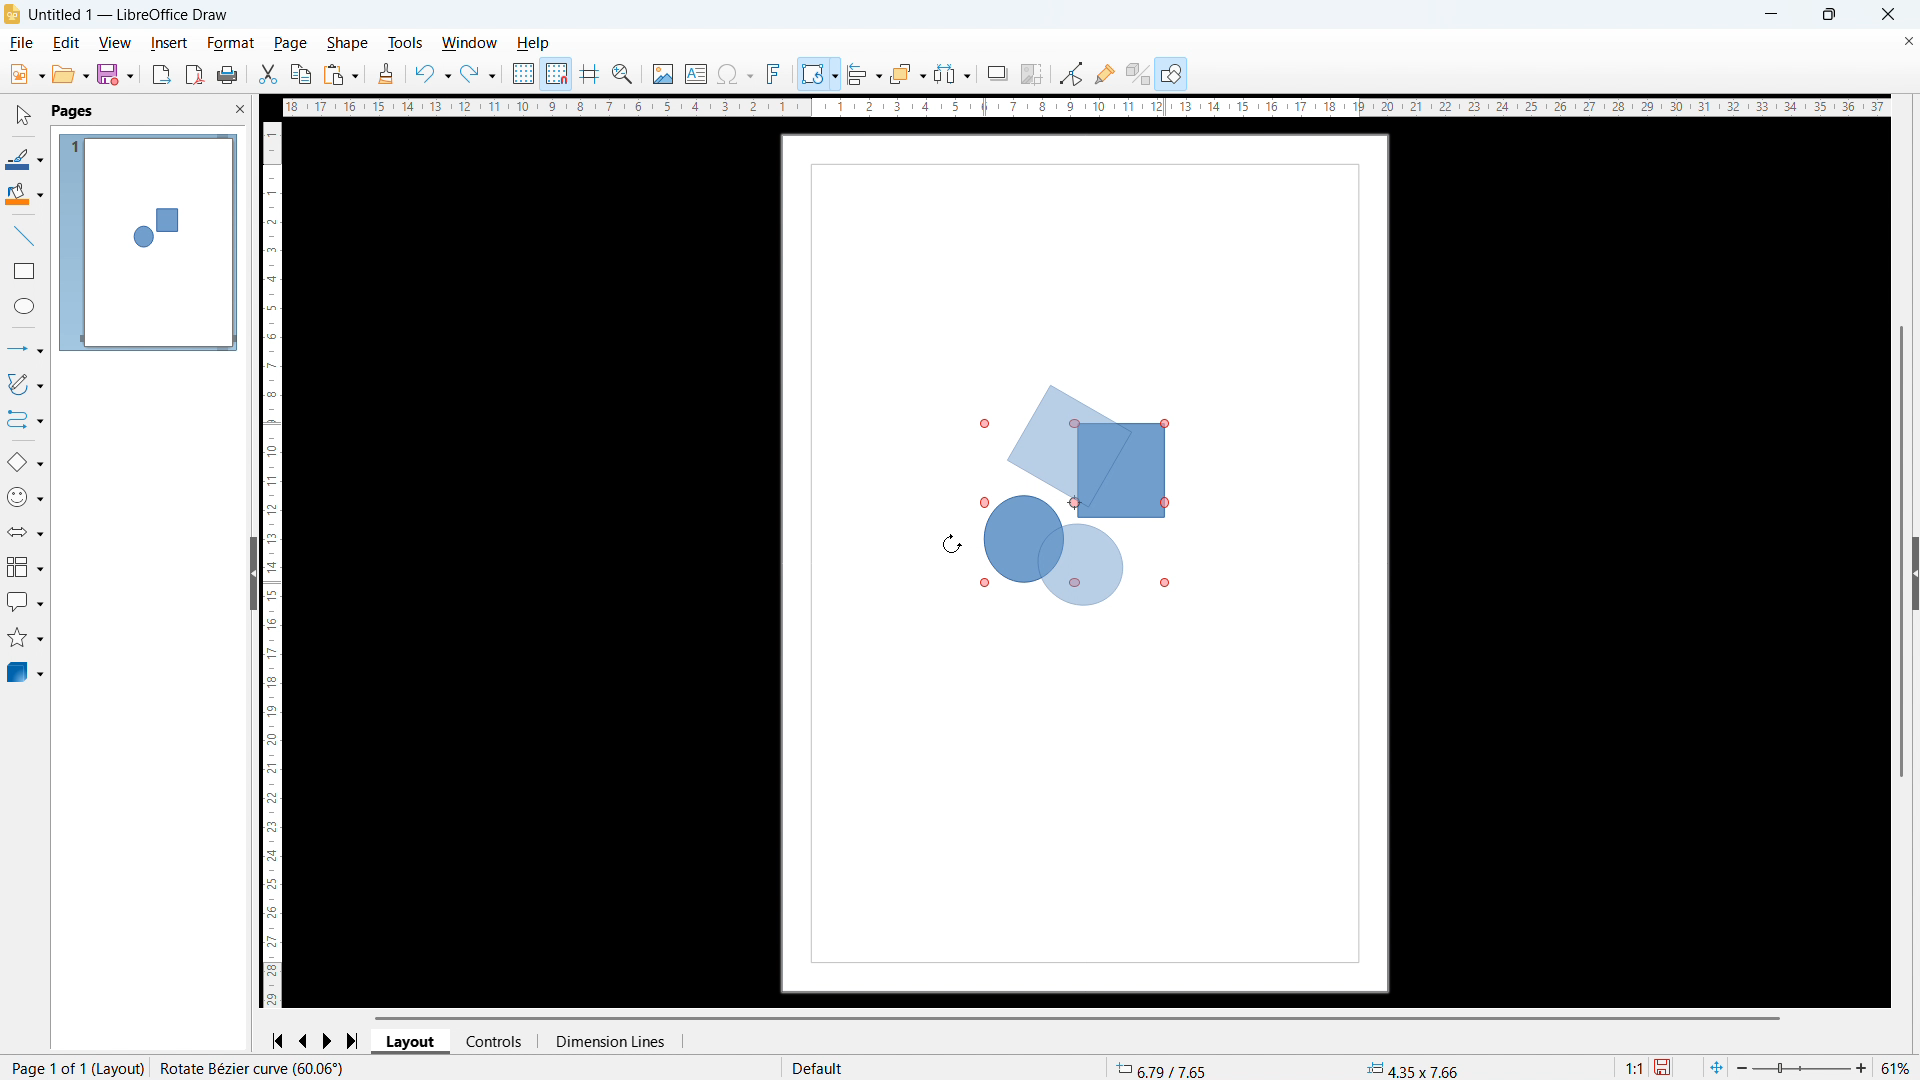  I want to click on Fit to page , so click(1715, 1068).